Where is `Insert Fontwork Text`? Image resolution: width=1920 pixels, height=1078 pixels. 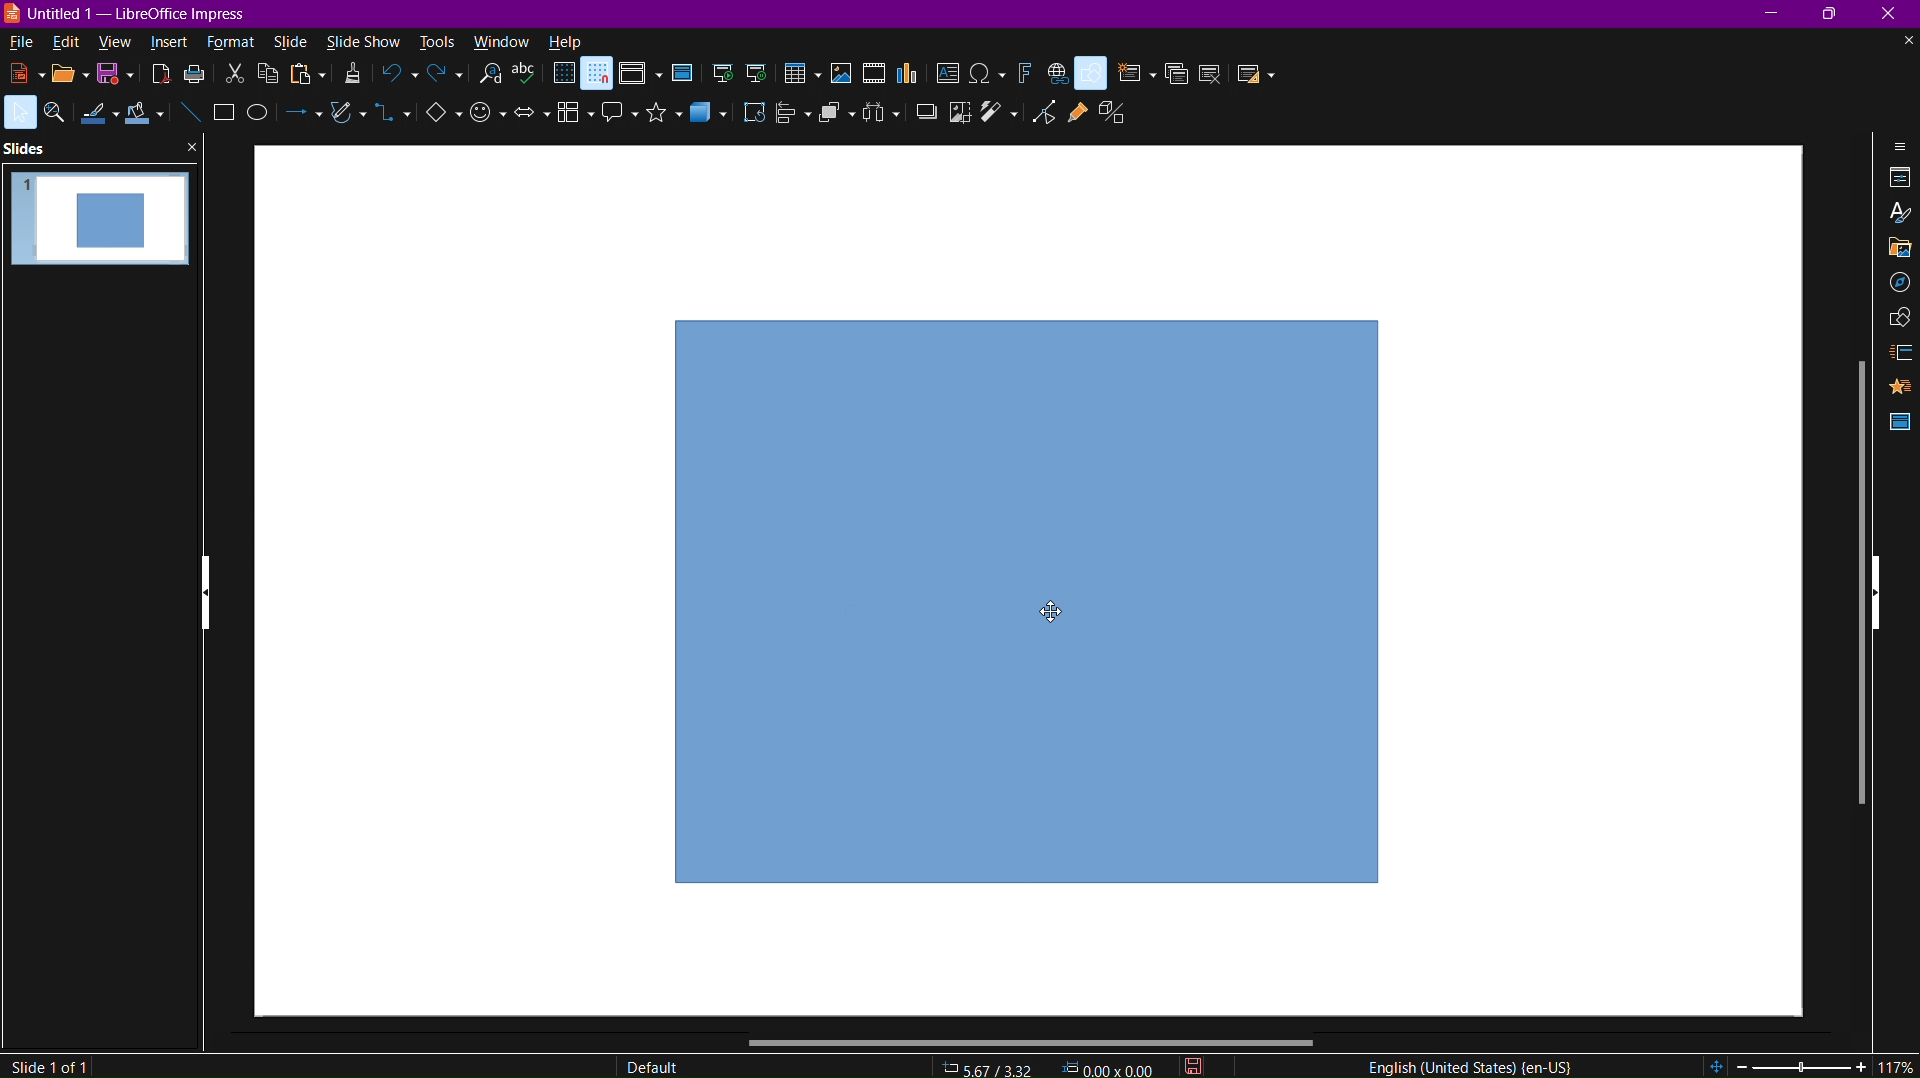 Insert Fontwork Text is located at coordinates (1022, 73).